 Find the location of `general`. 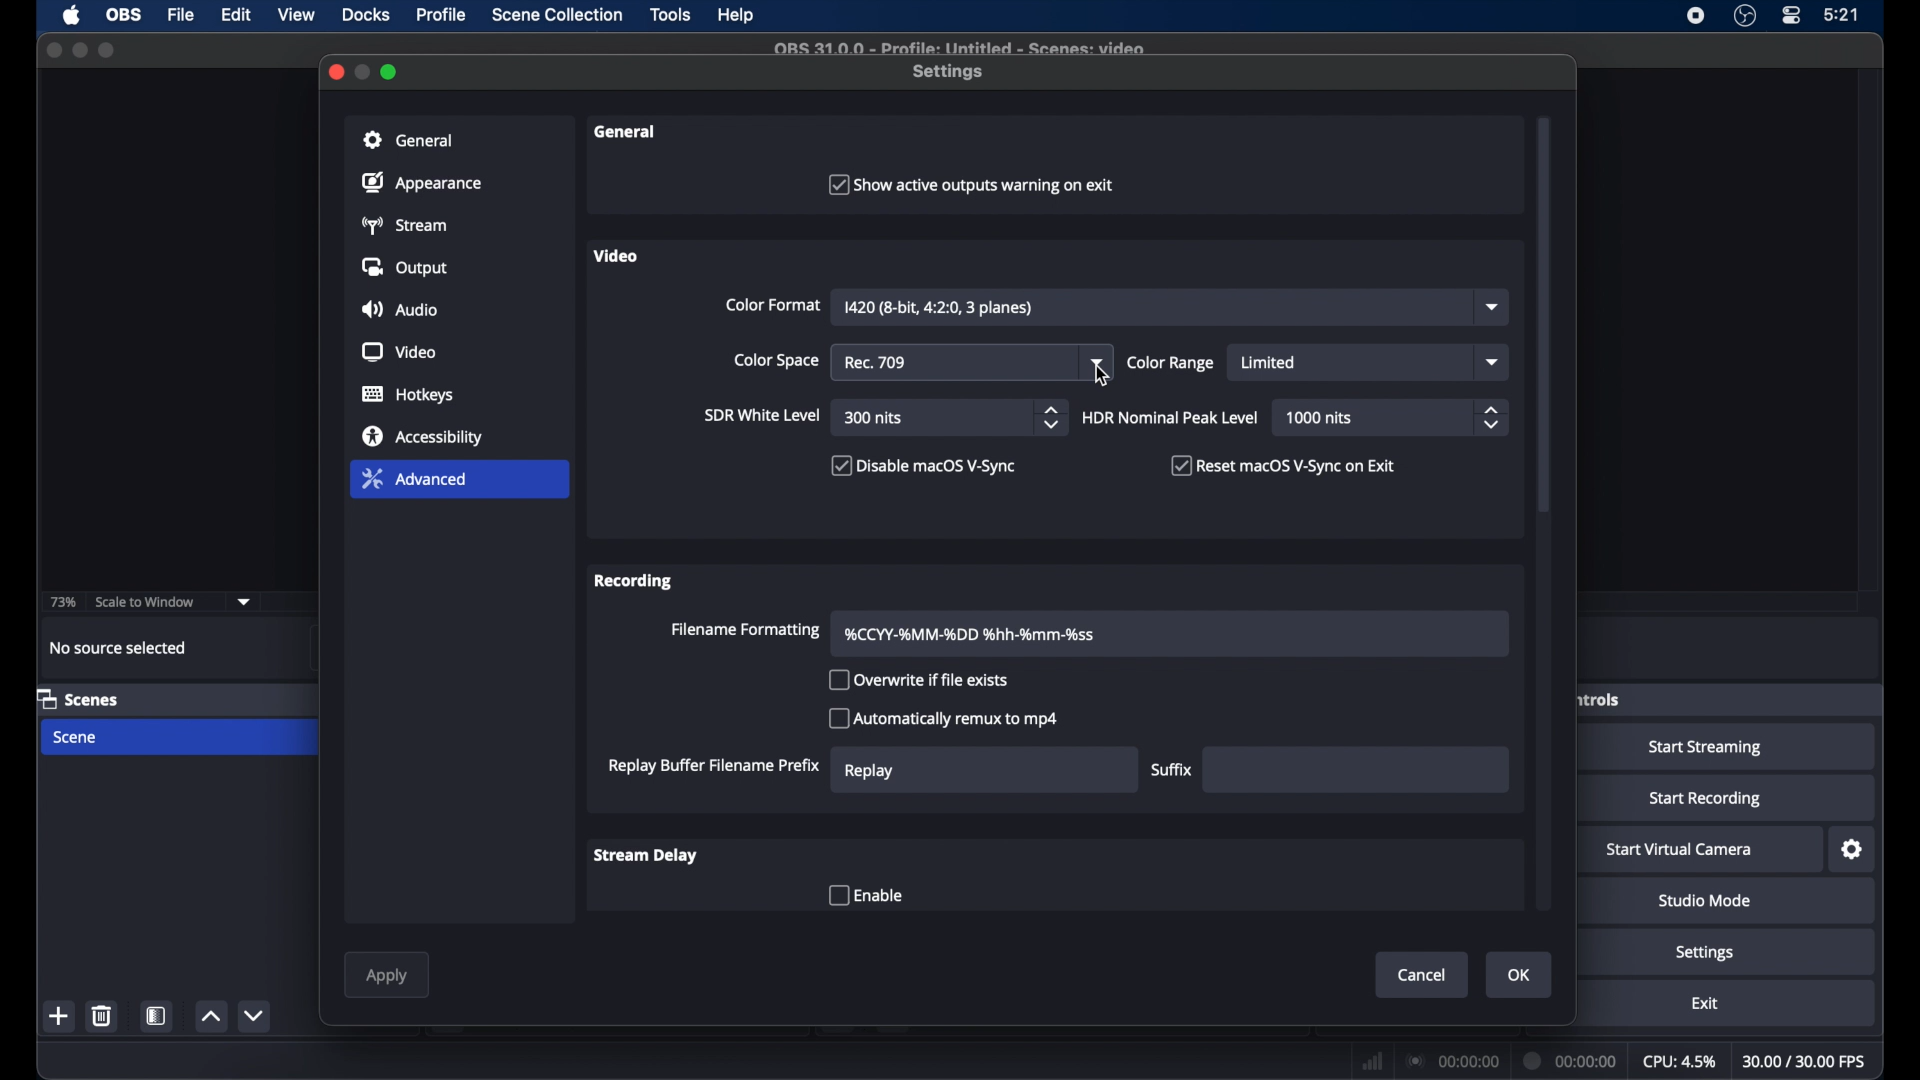

general is located at coordinates (629, 131).